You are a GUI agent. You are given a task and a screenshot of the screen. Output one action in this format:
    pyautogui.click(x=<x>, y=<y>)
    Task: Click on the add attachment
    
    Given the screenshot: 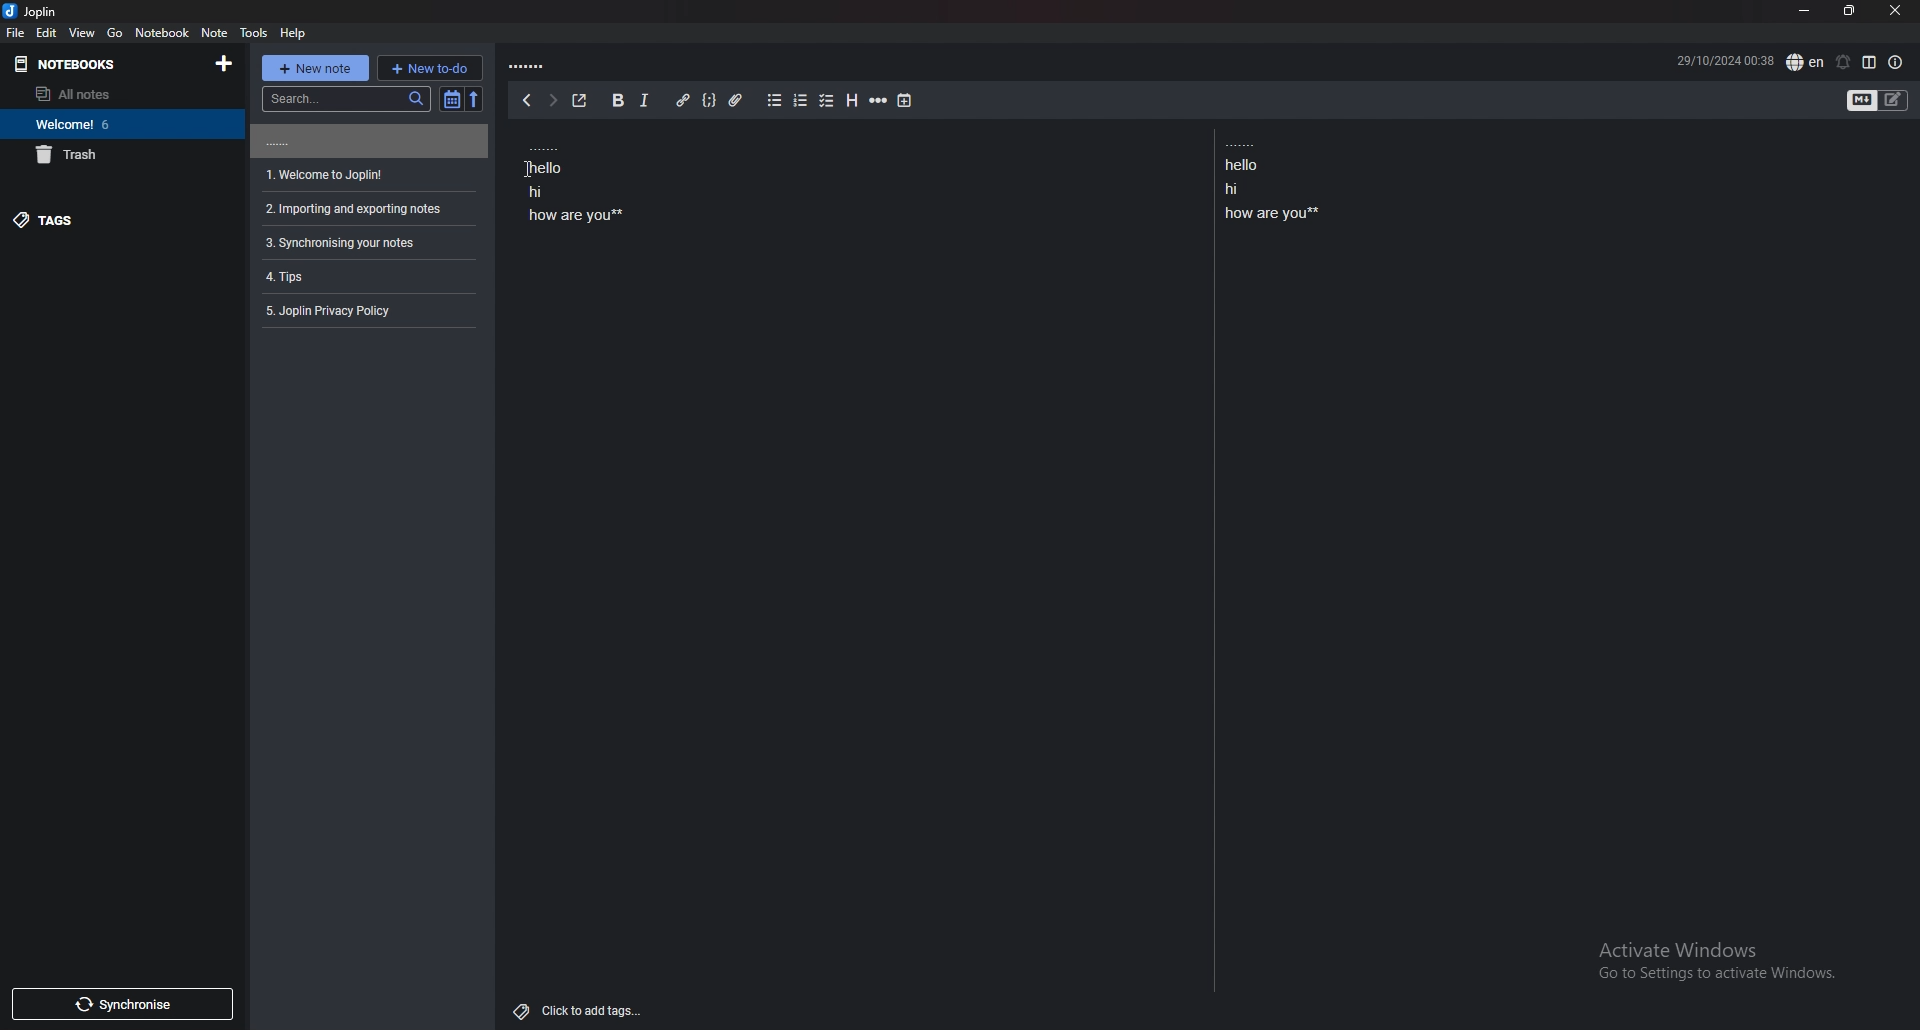 What is the action you would take?
    pyautogui.click(x=735, y=101)
    